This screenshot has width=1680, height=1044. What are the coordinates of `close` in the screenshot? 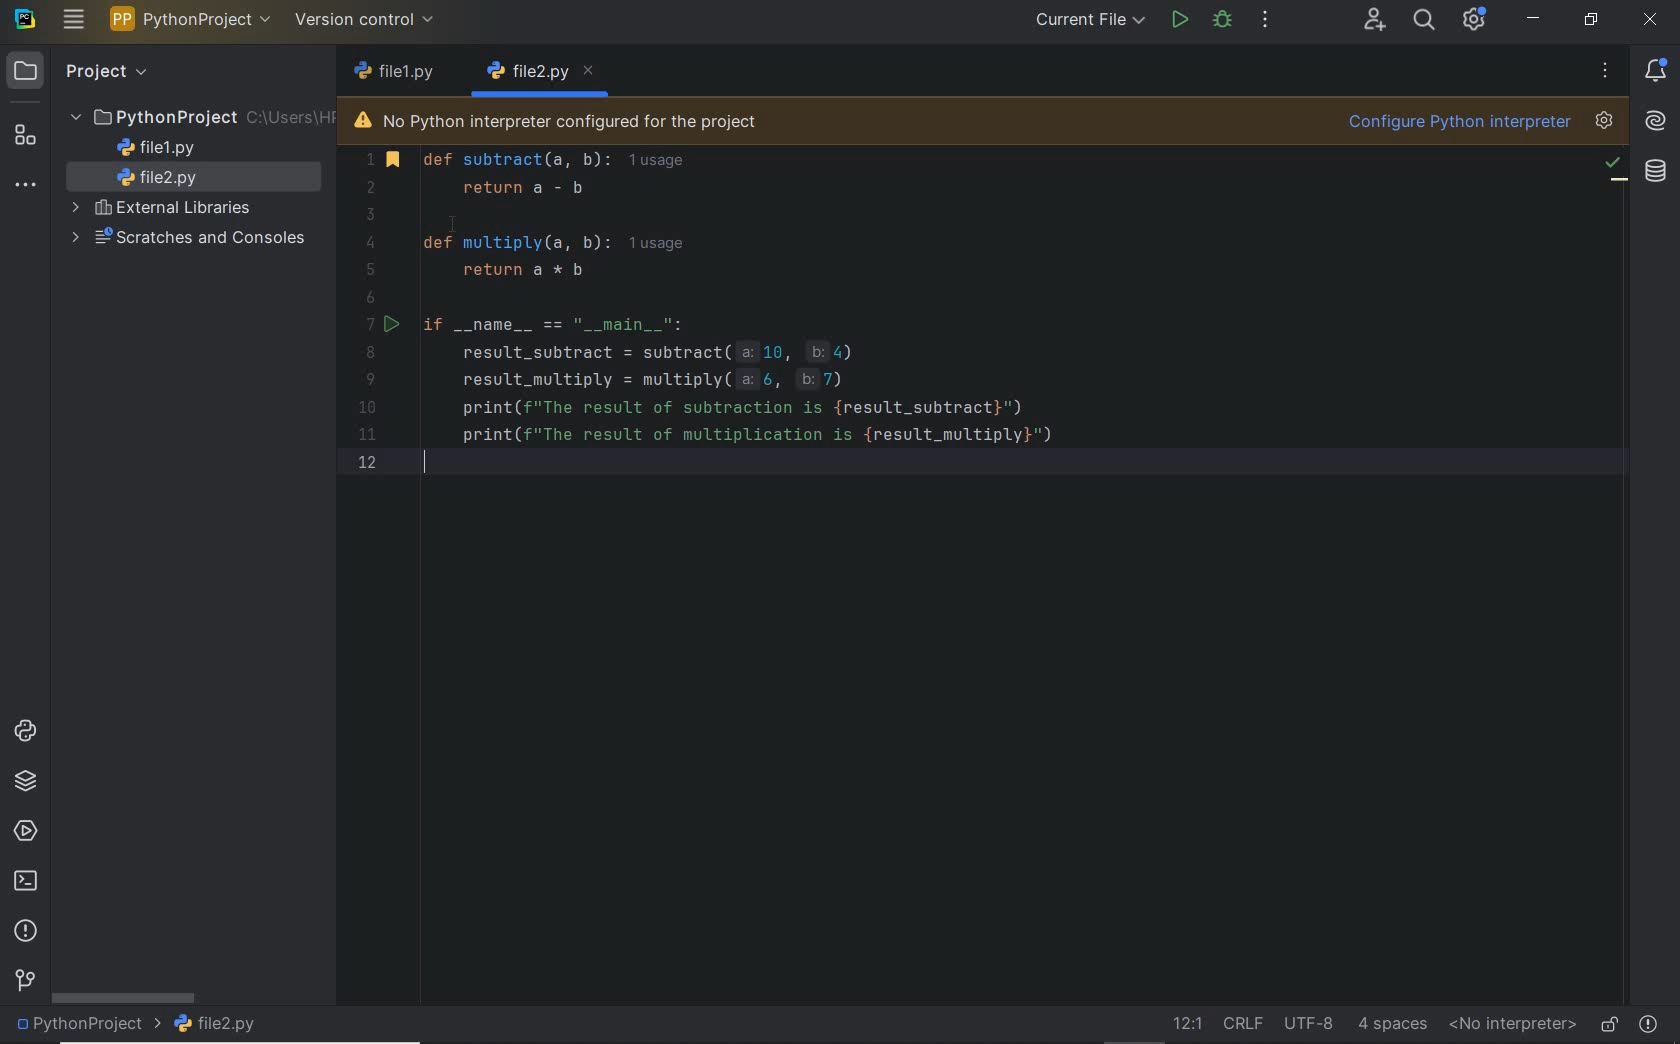 It's located at (1649, 19).